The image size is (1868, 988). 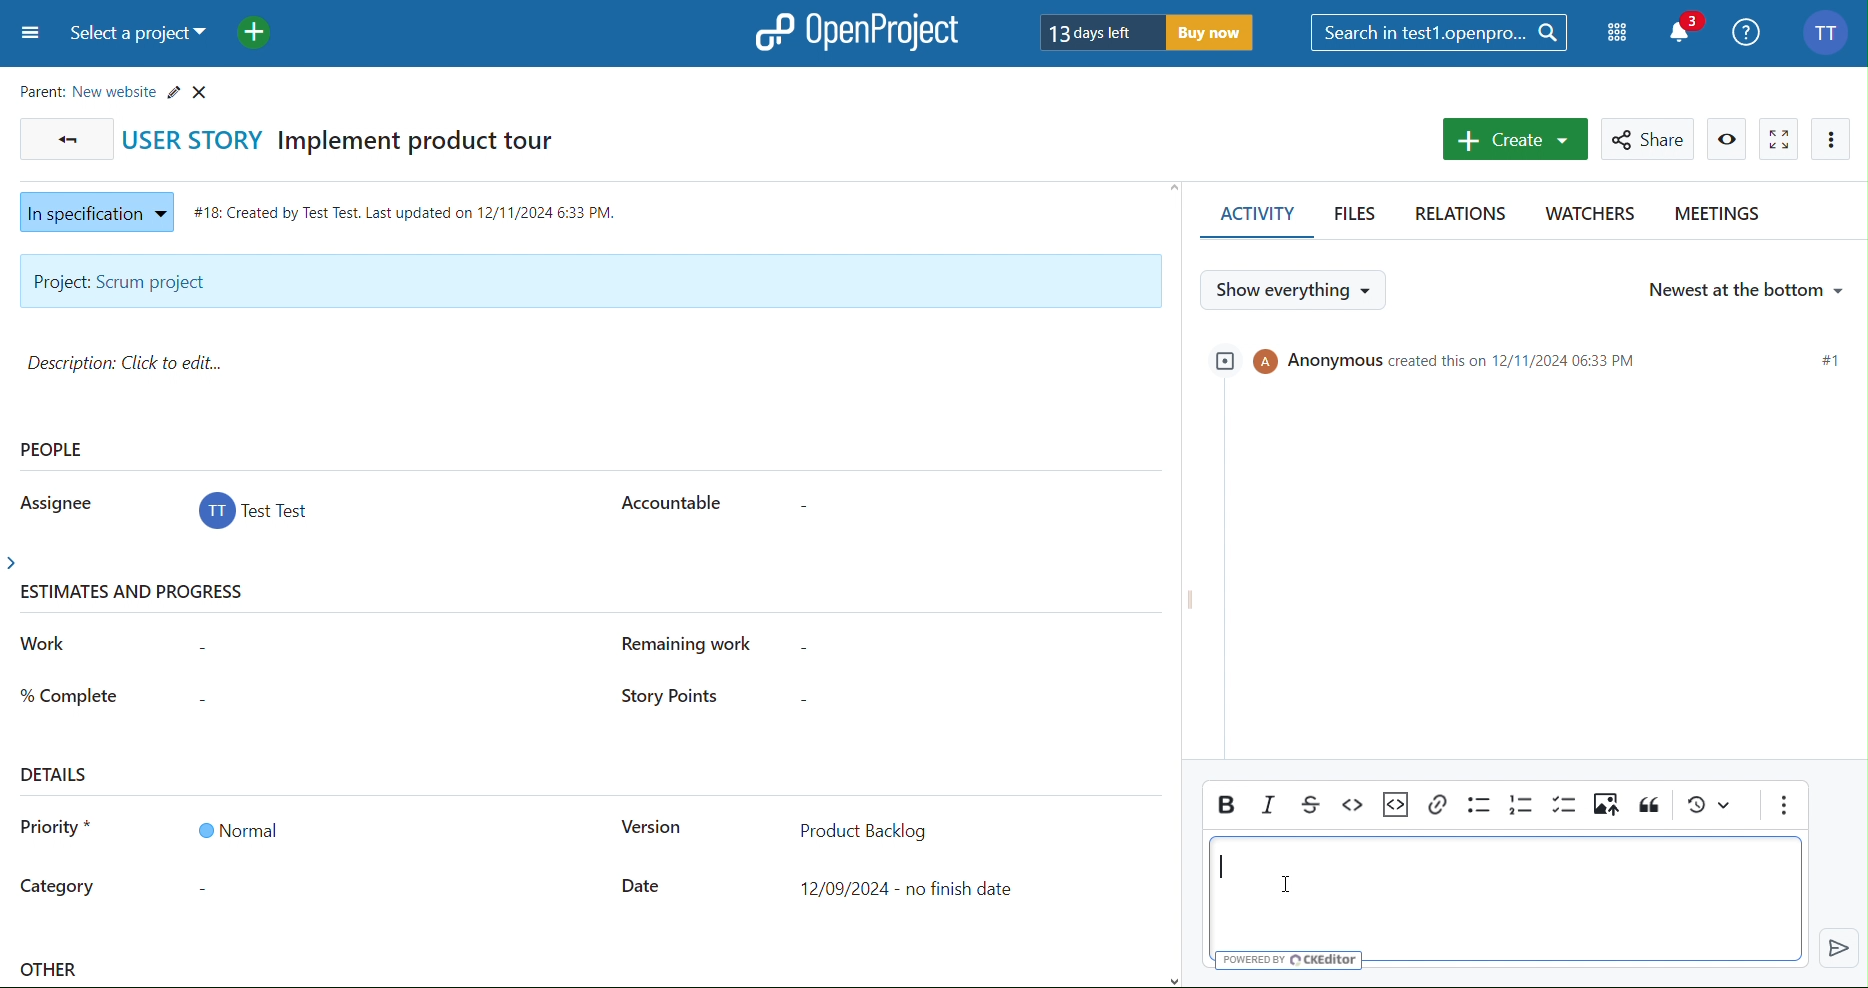 I want to click on Fullscreen, so click(x=1779, y=138).